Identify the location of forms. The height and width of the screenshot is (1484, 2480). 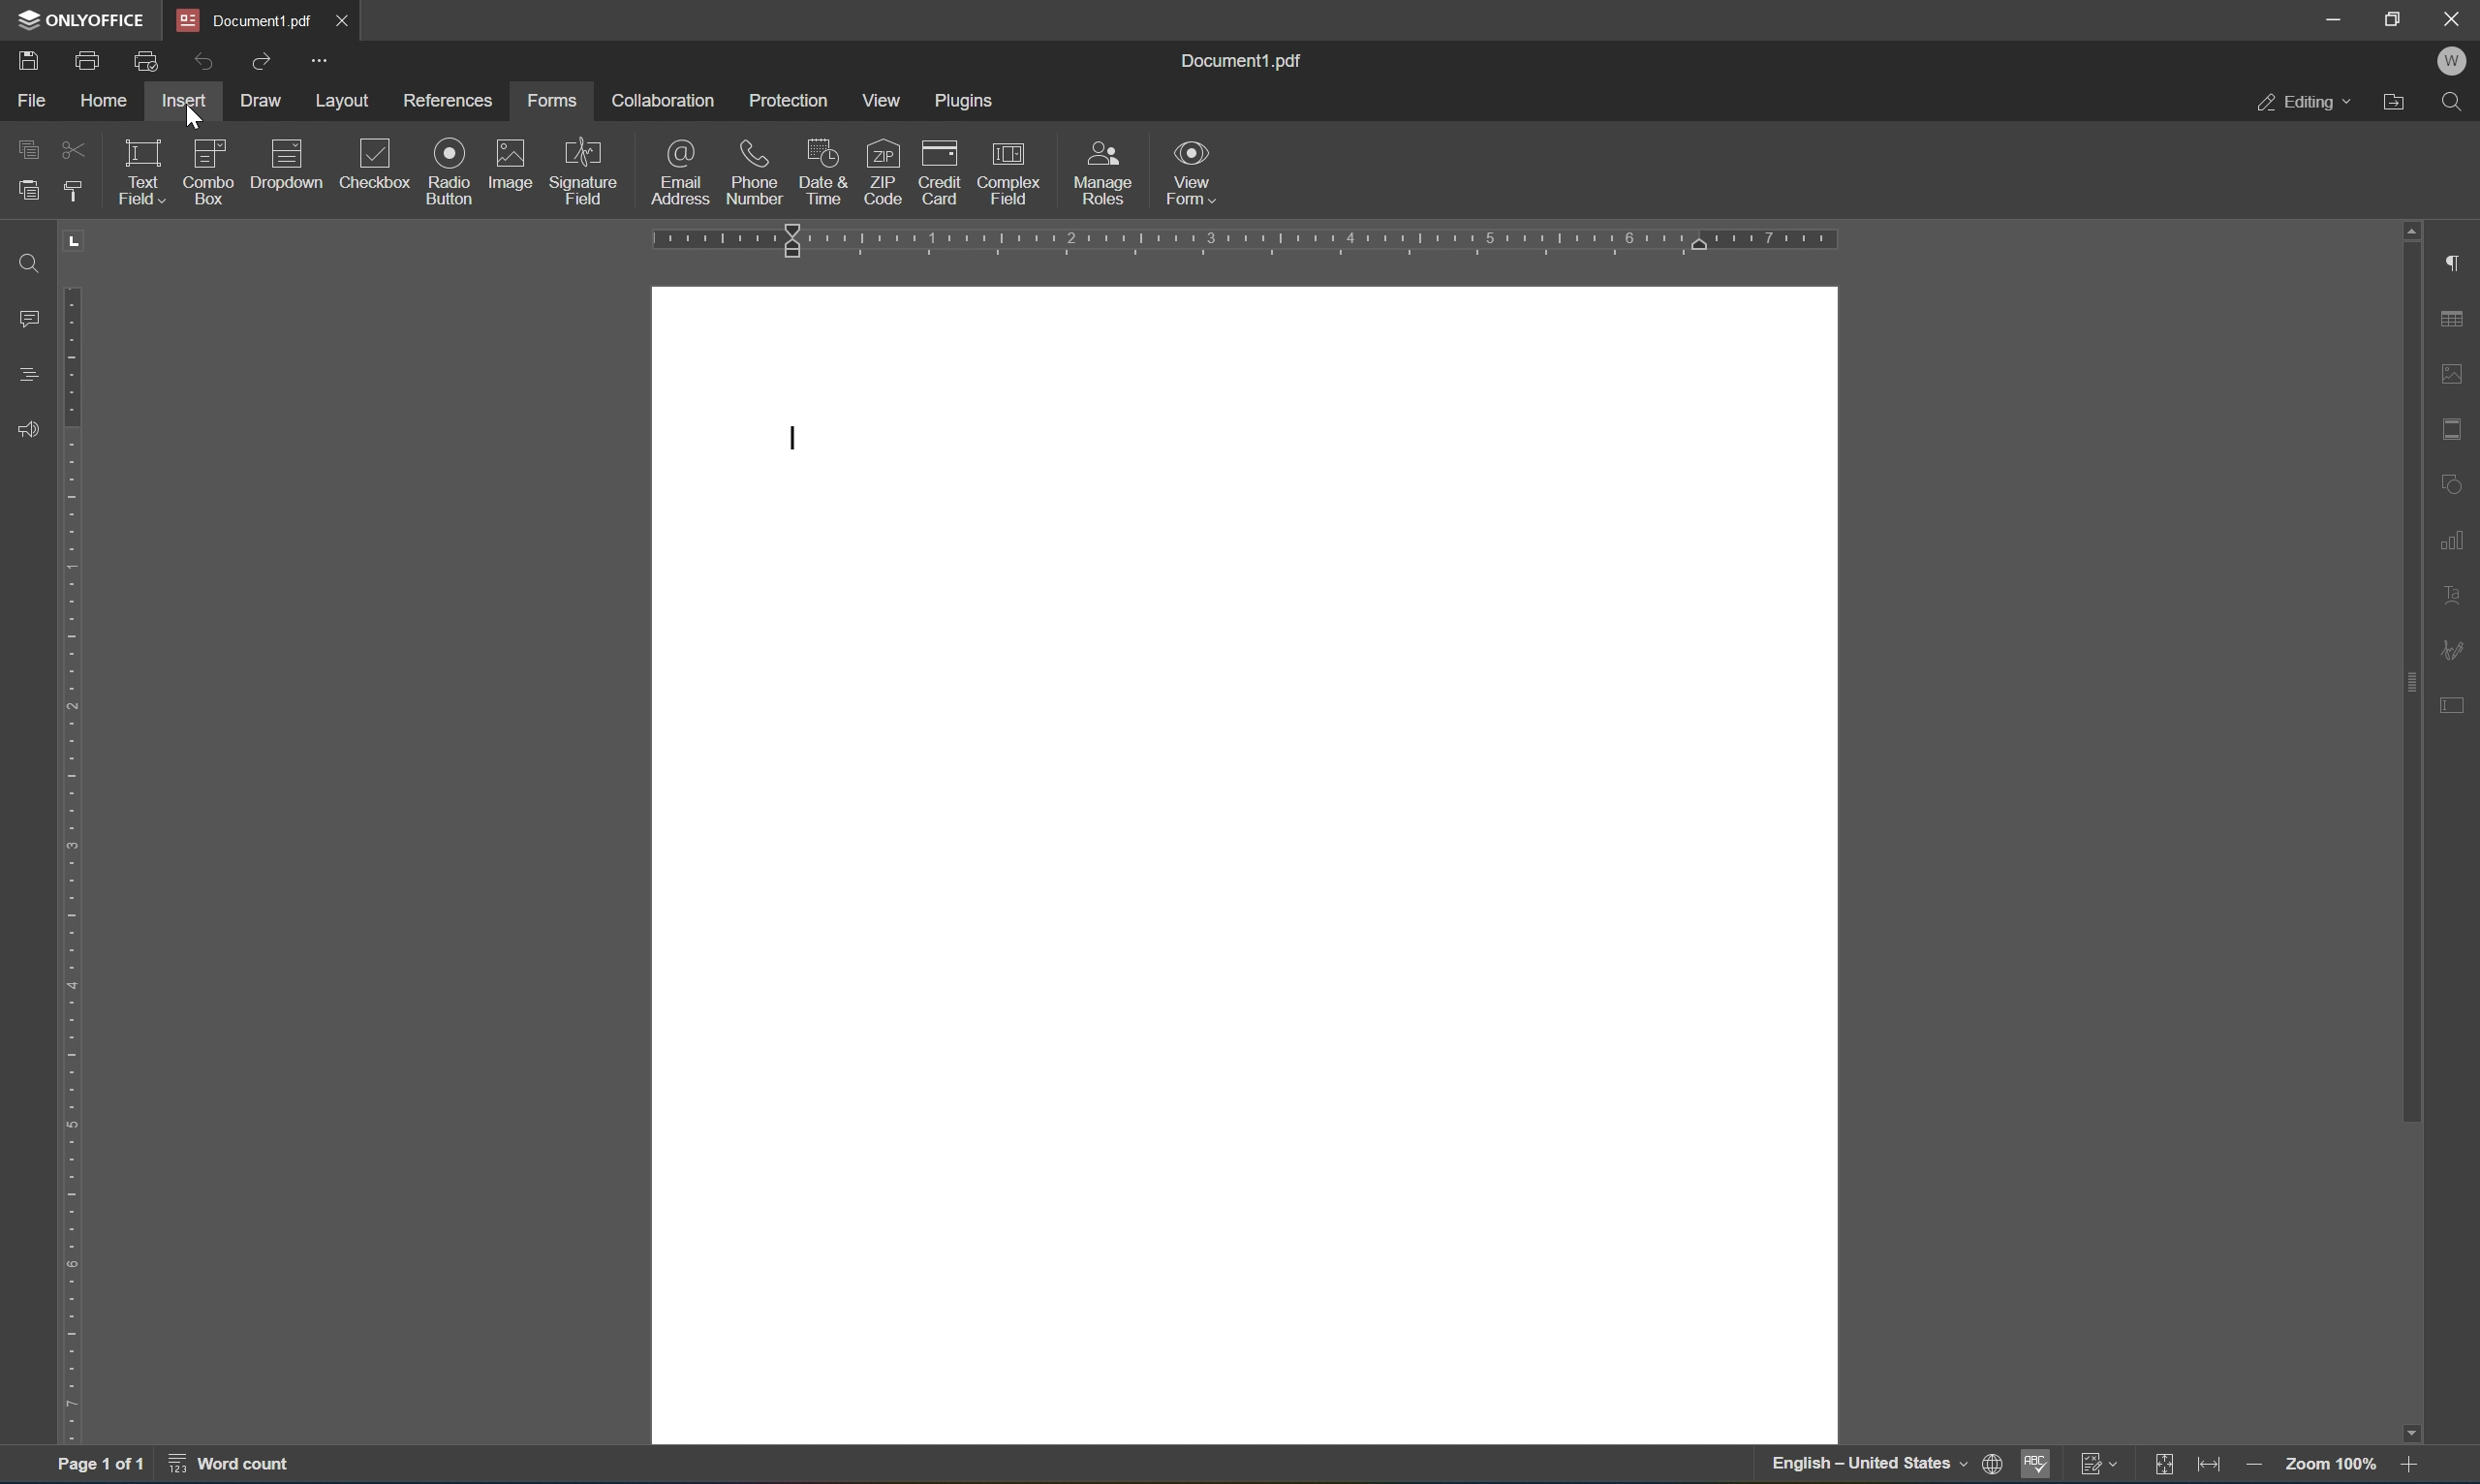
(552, 99).